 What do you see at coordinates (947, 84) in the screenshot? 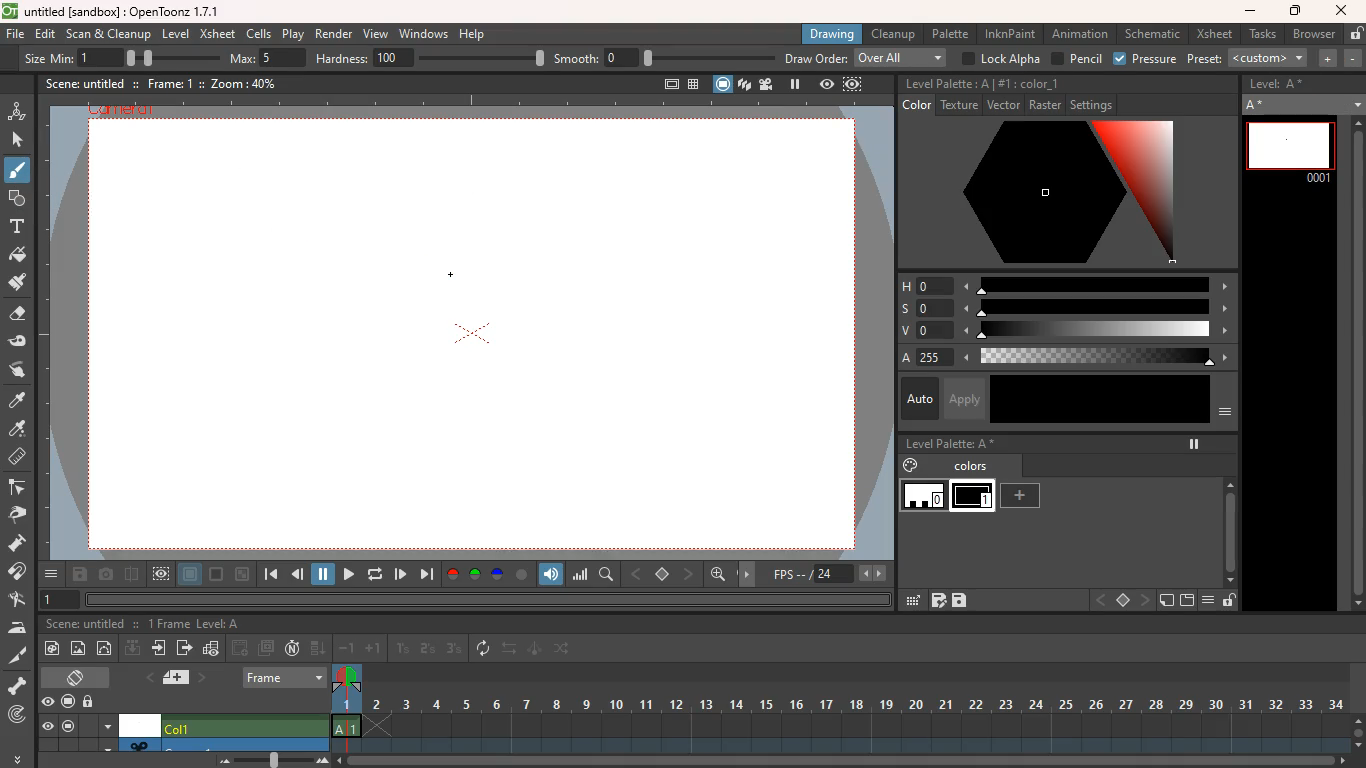
I see `level palette: A` at bounding box center [947, 84].